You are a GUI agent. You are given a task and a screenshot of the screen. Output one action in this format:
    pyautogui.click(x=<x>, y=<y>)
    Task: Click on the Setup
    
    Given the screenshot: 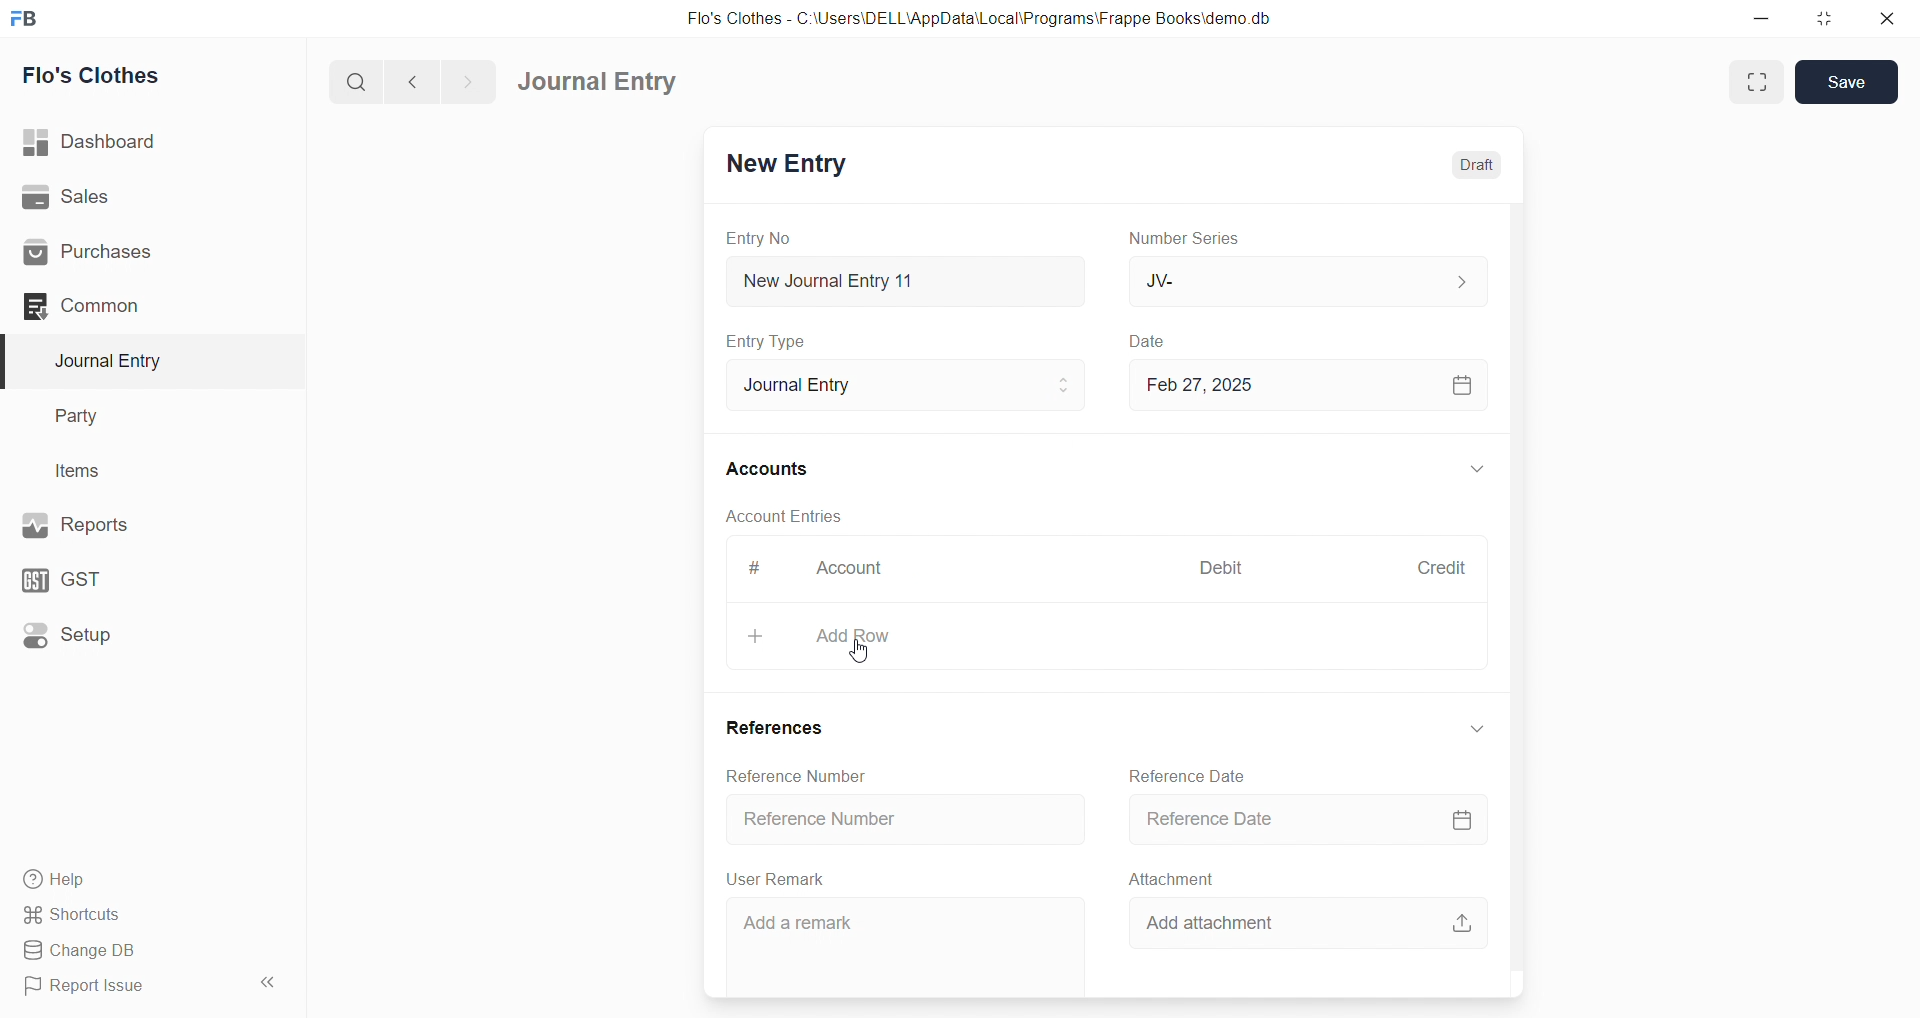 What is the action you would take?
    pyautogui.click(x=115, y=638)
    